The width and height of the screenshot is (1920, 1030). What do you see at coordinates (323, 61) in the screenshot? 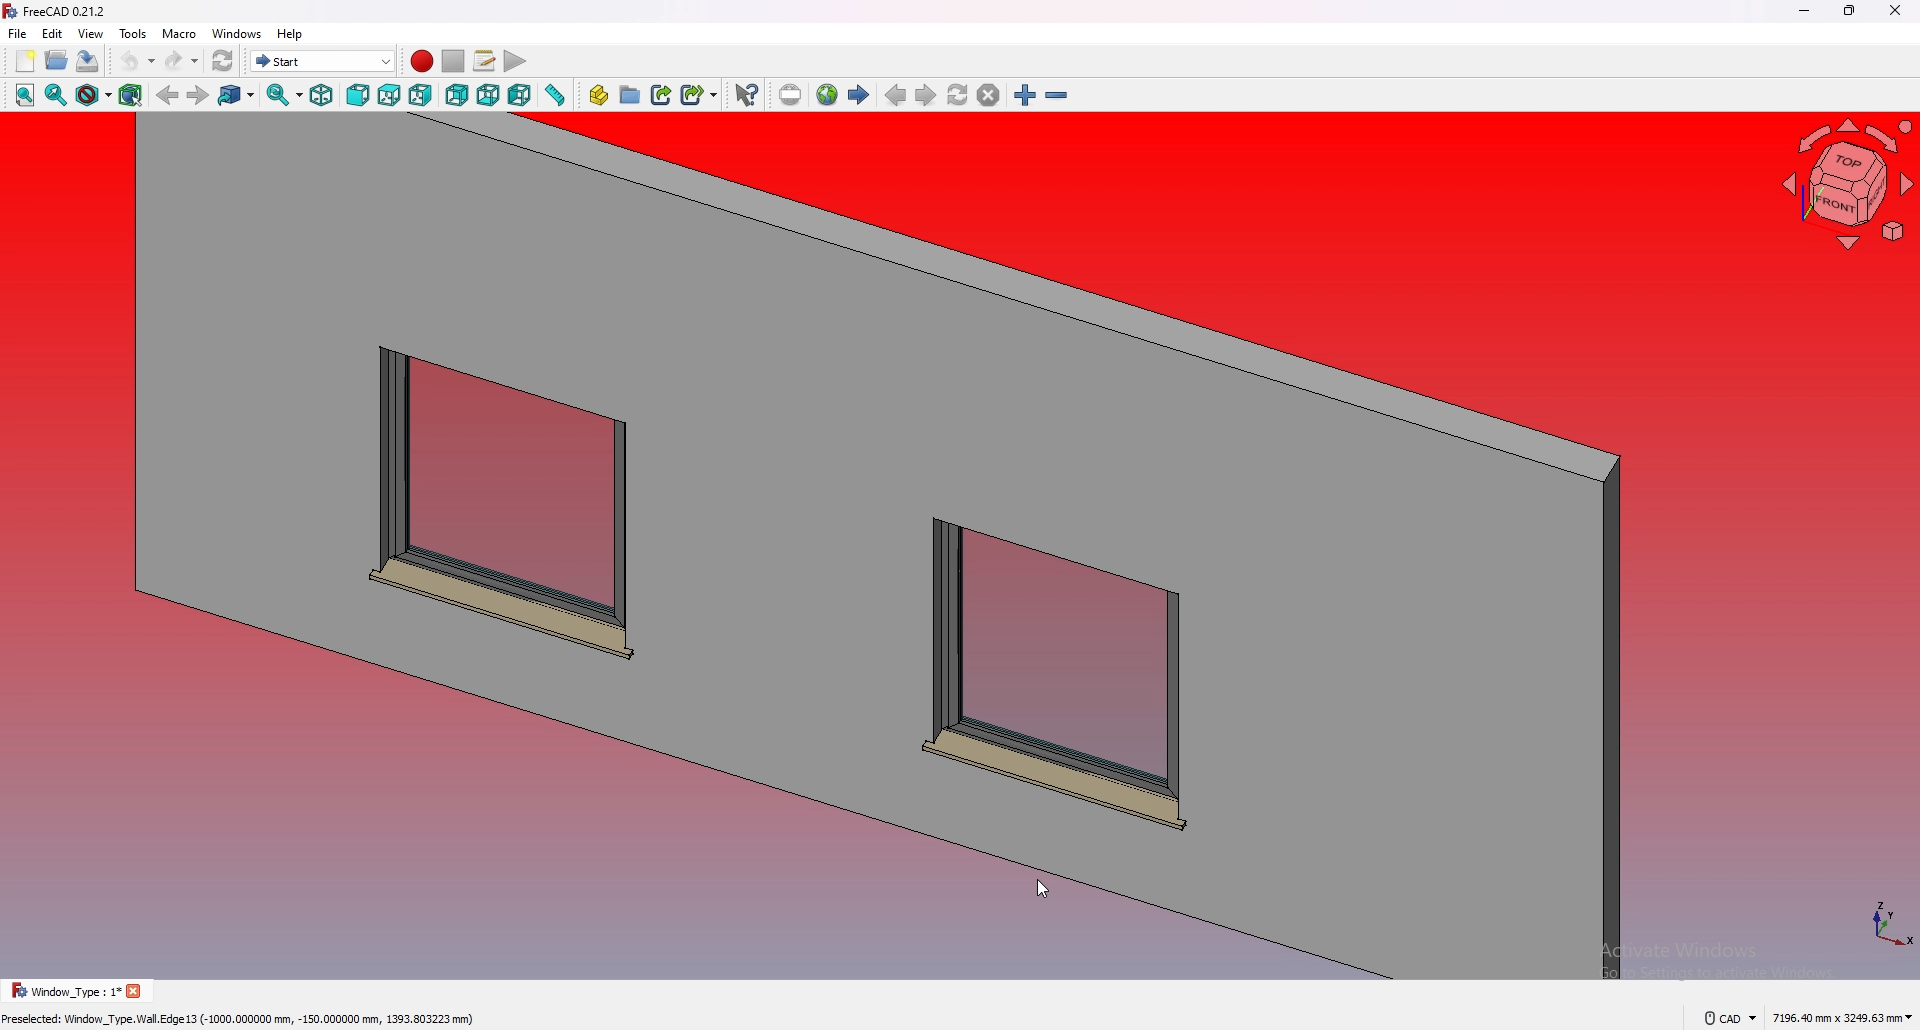
I see `switch between workbenches` at bounding box center [323, 61].